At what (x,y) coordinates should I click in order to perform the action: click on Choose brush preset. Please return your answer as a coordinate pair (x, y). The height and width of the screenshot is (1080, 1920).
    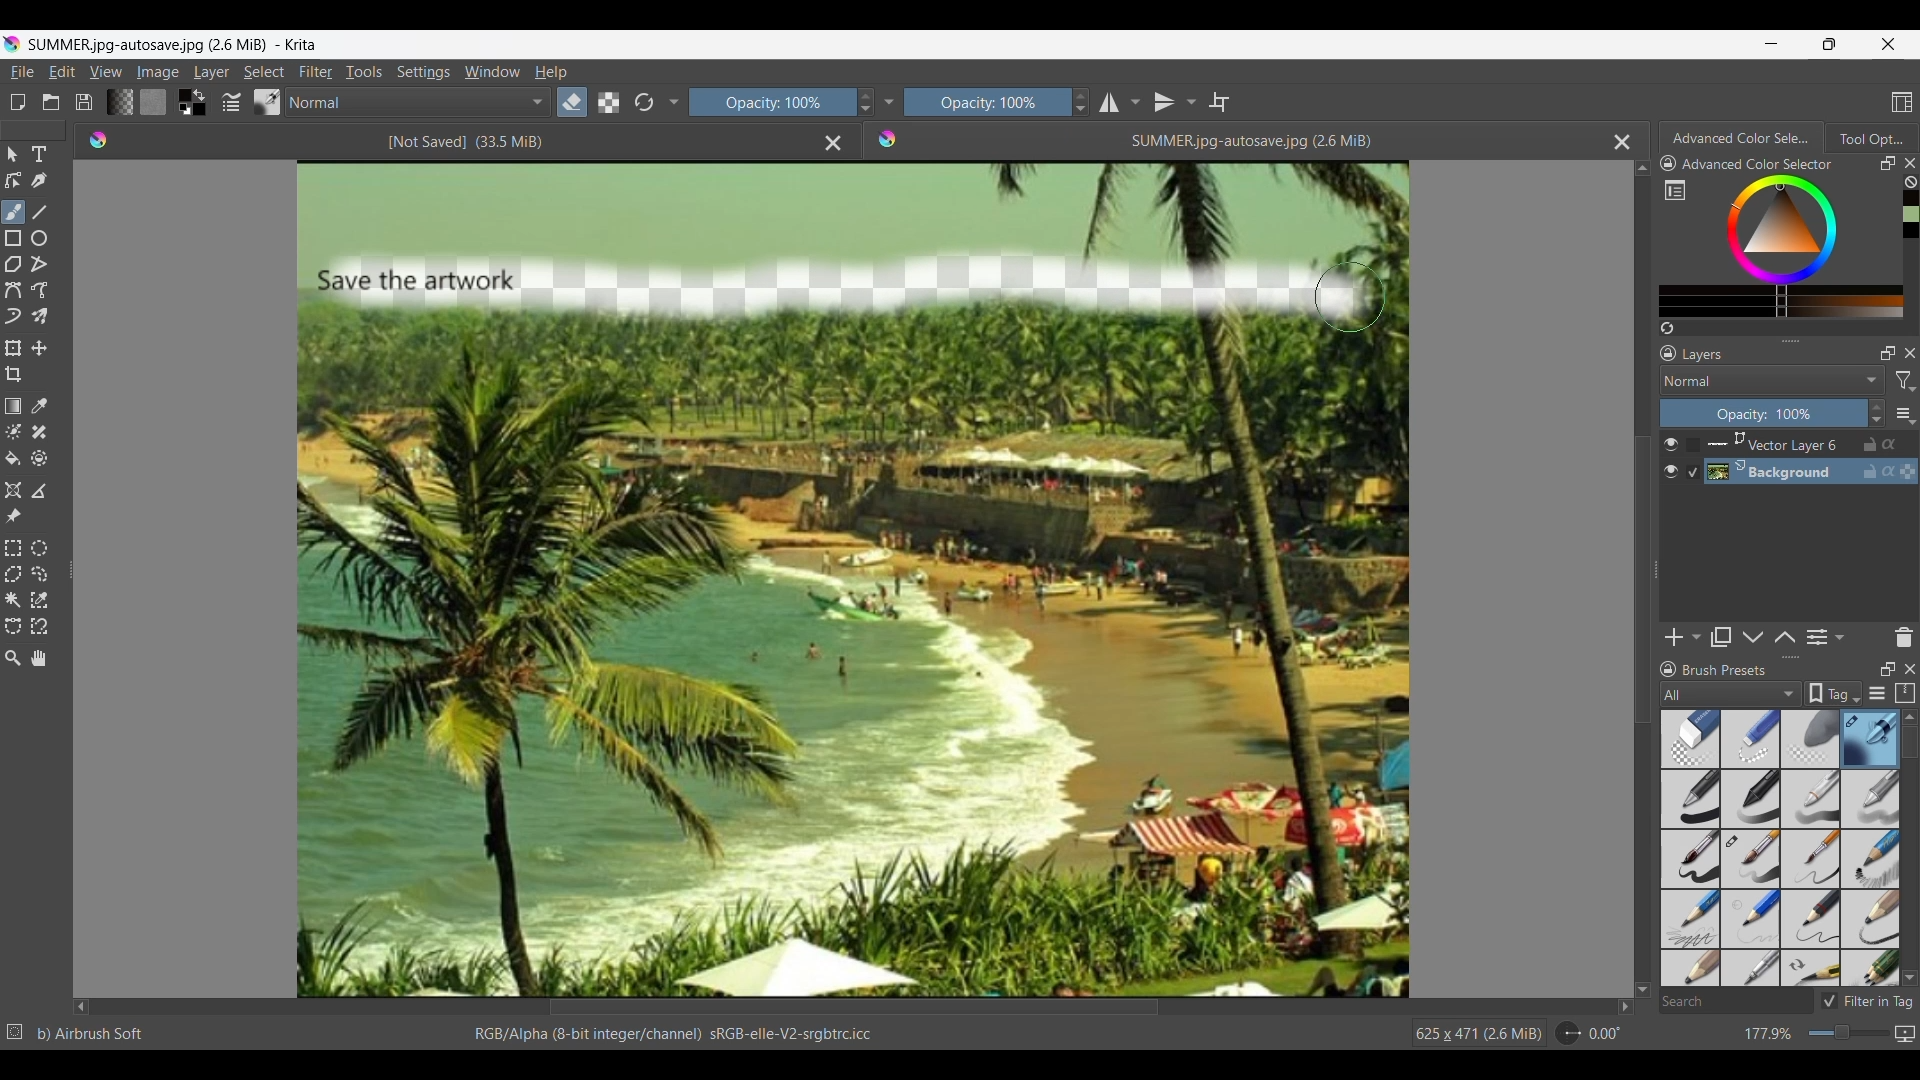
    Looking at the image, I should click on (268, 101).